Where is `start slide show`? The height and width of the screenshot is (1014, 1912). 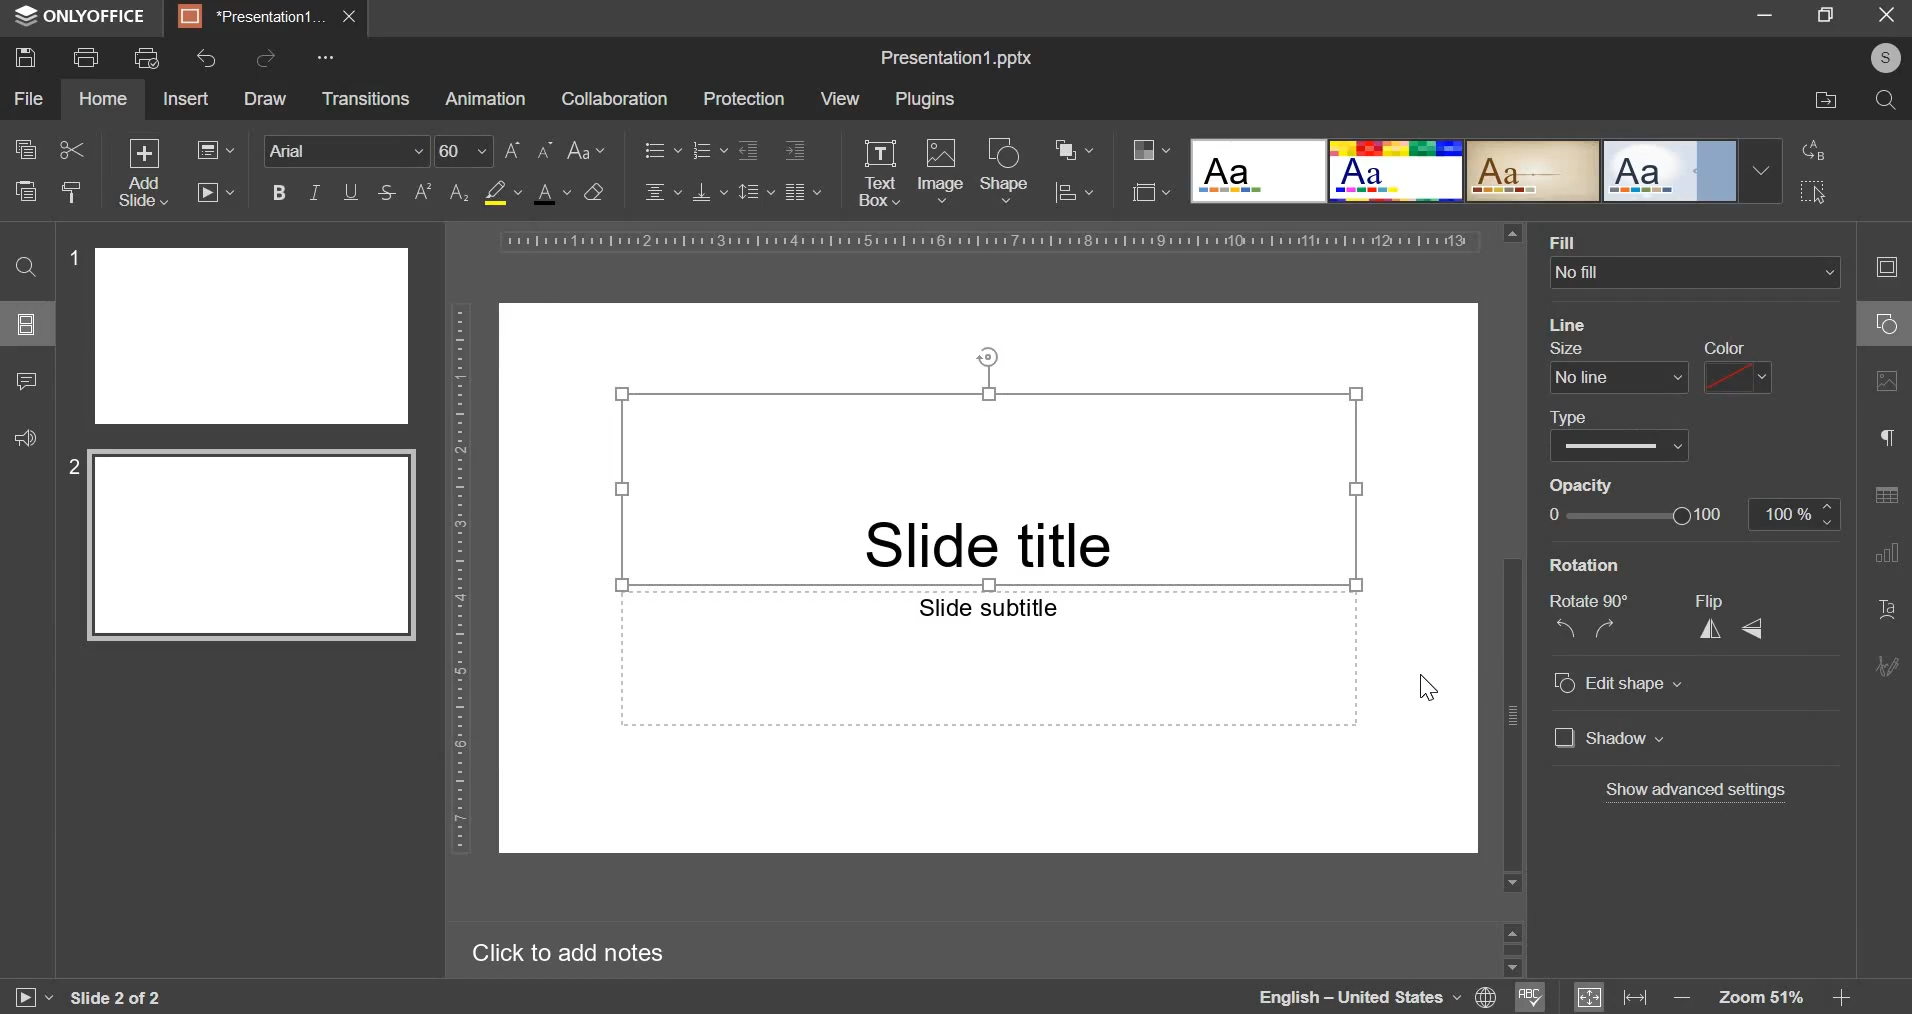 start slide show is located at coordinates (24, 1000).